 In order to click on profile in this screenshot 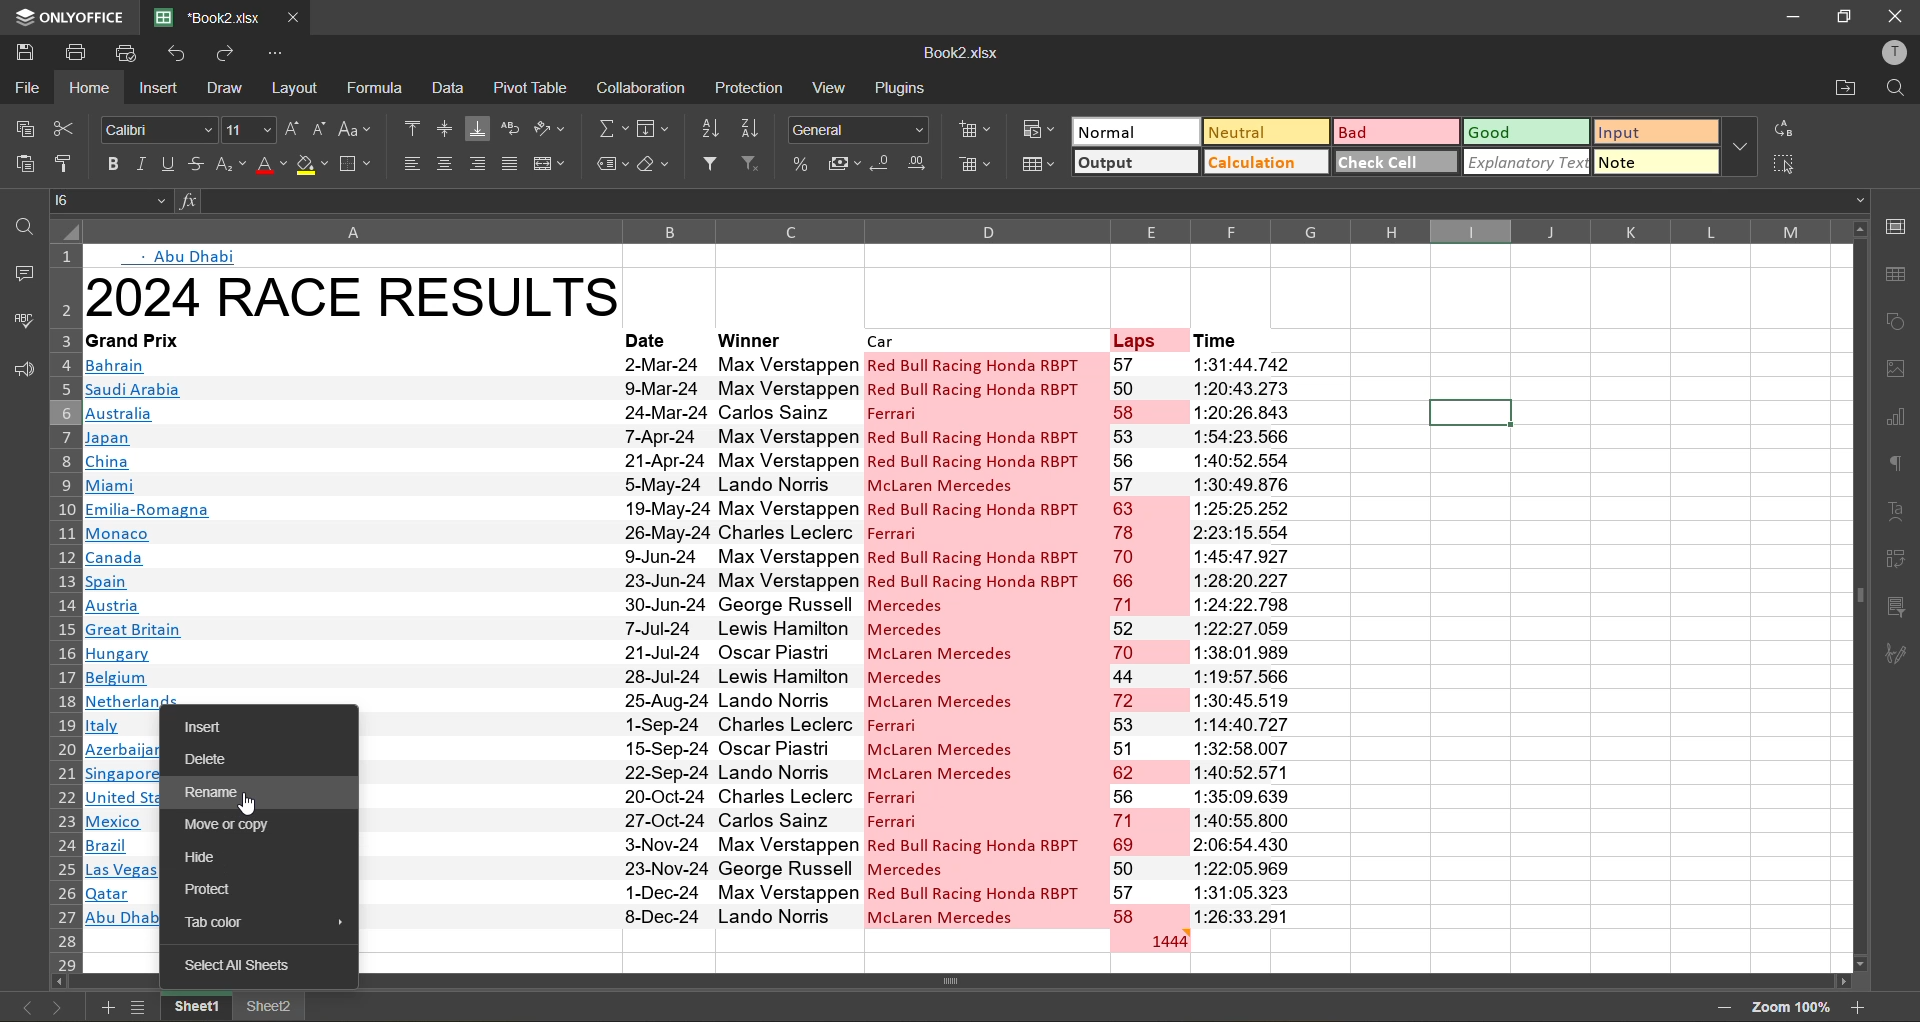, I will do `click(1891, 56)`.